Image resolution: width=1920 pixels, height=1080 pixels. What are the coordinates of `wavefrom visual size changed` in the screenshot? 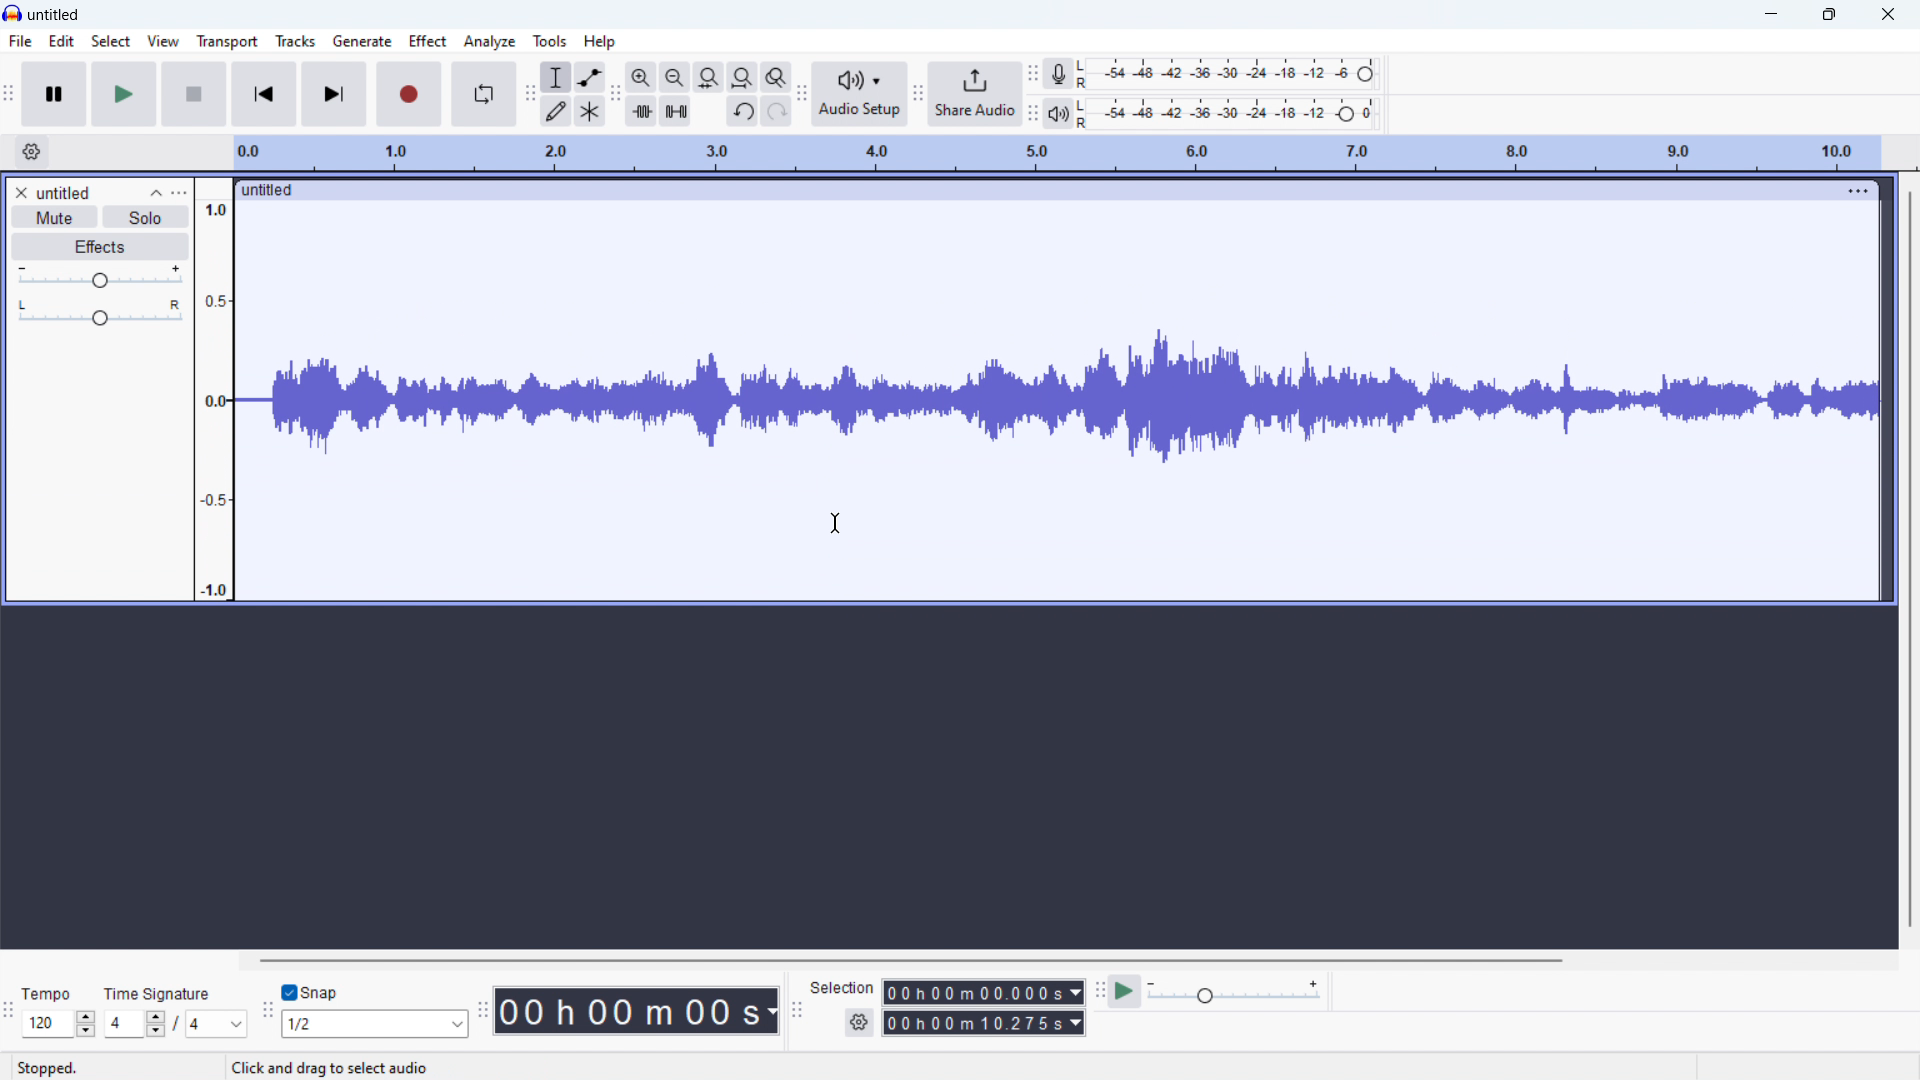 It's located at (1058, 398).